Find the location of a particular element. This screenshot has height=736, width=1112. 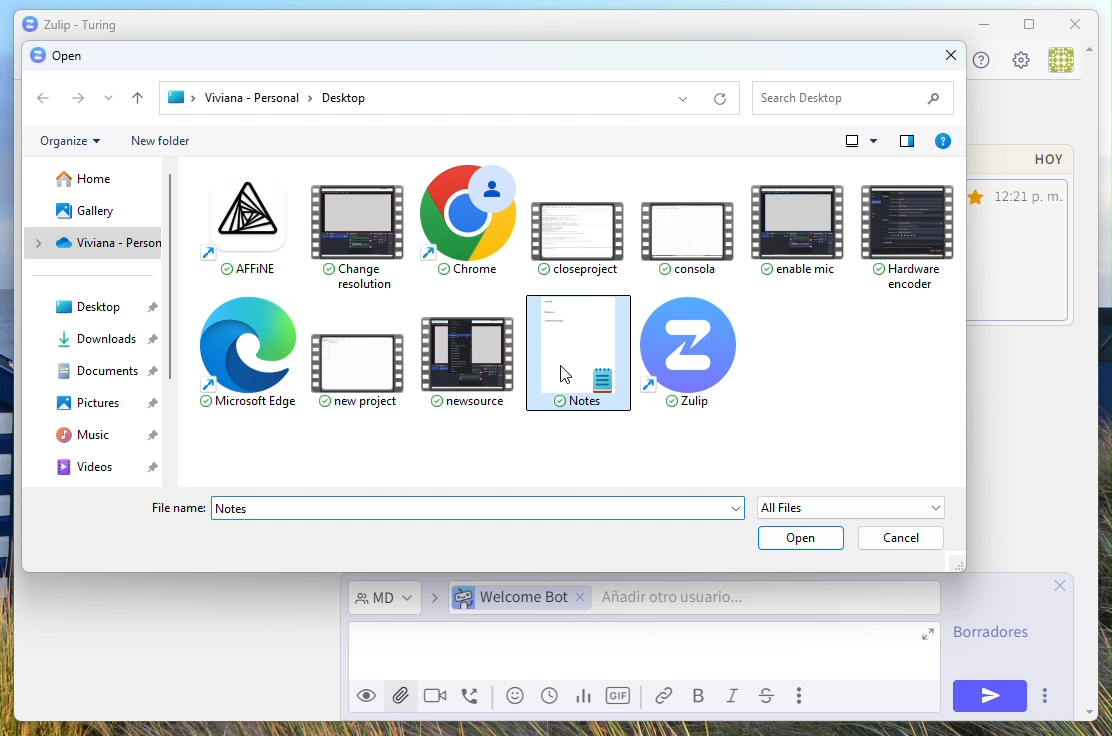

Gif is located at coordinates (620, 696).